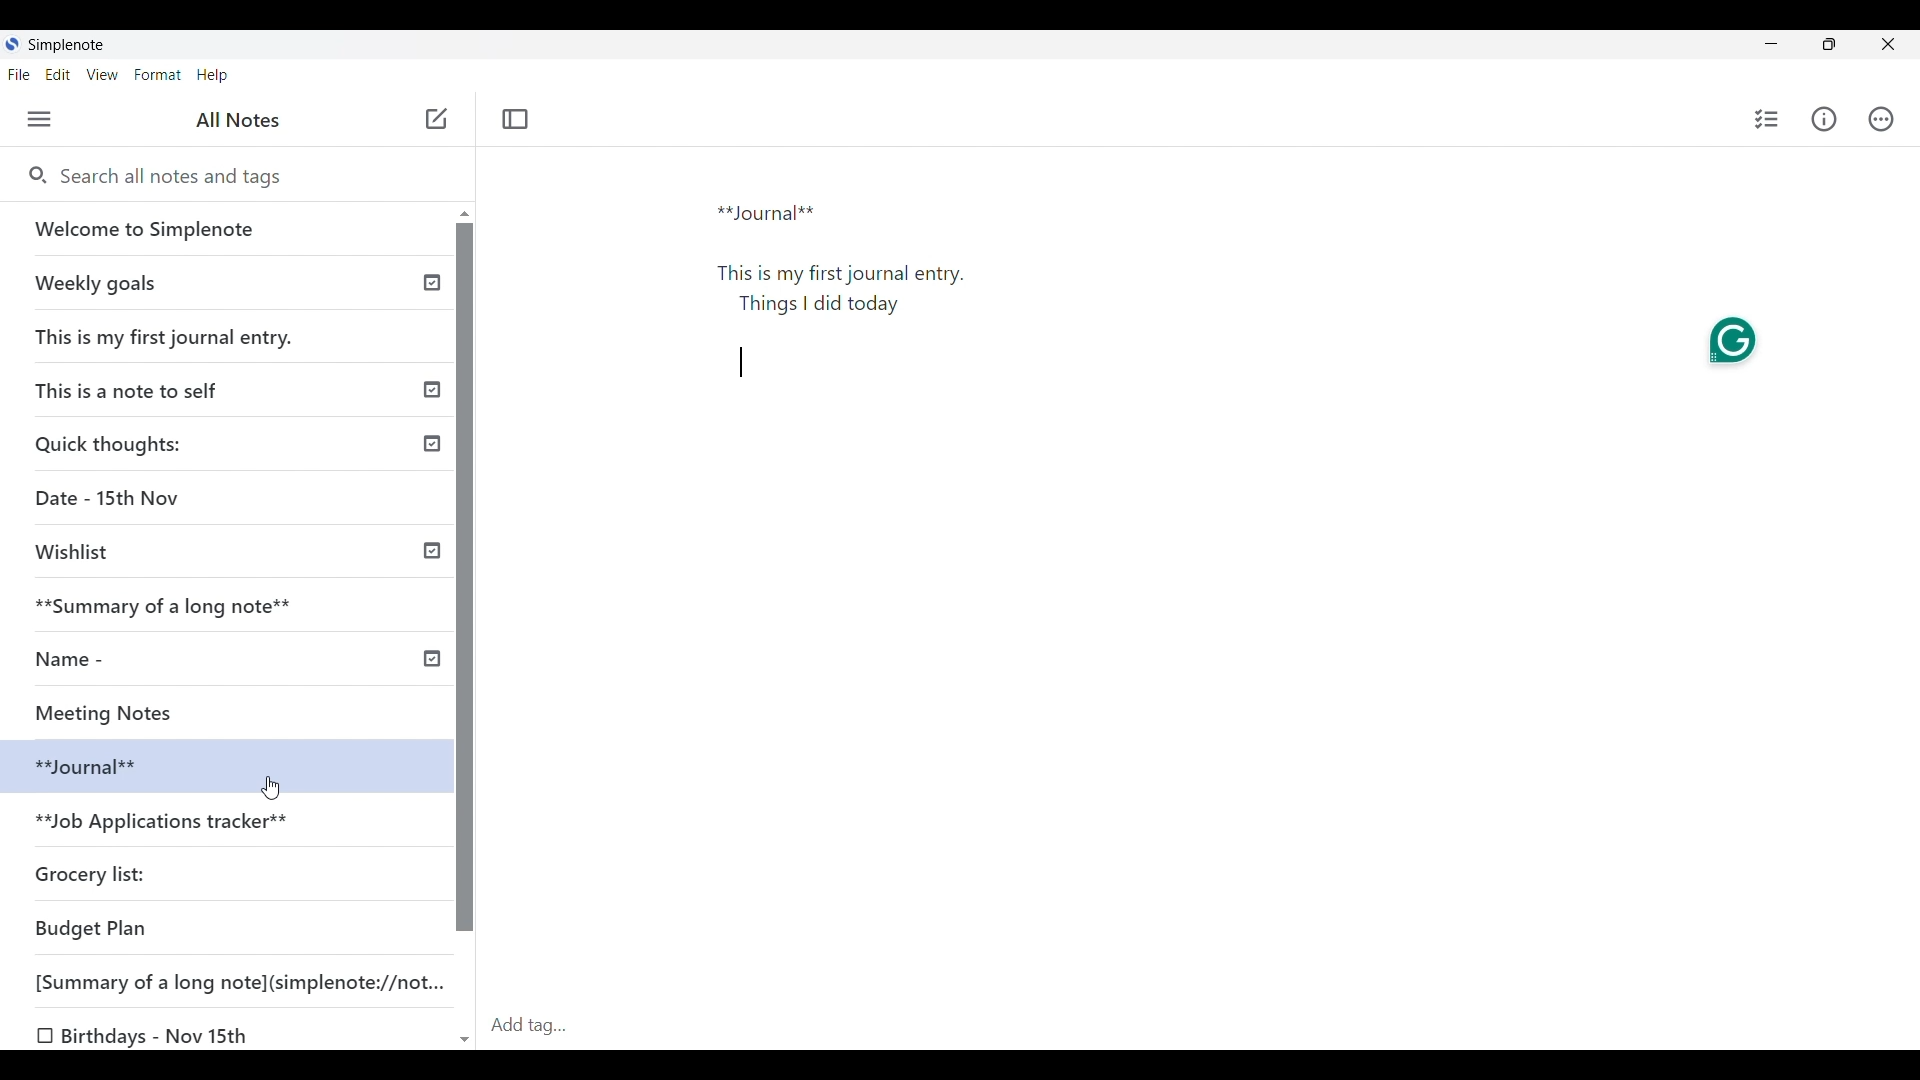  I want to click on Title of left panel, so click(238, 120).